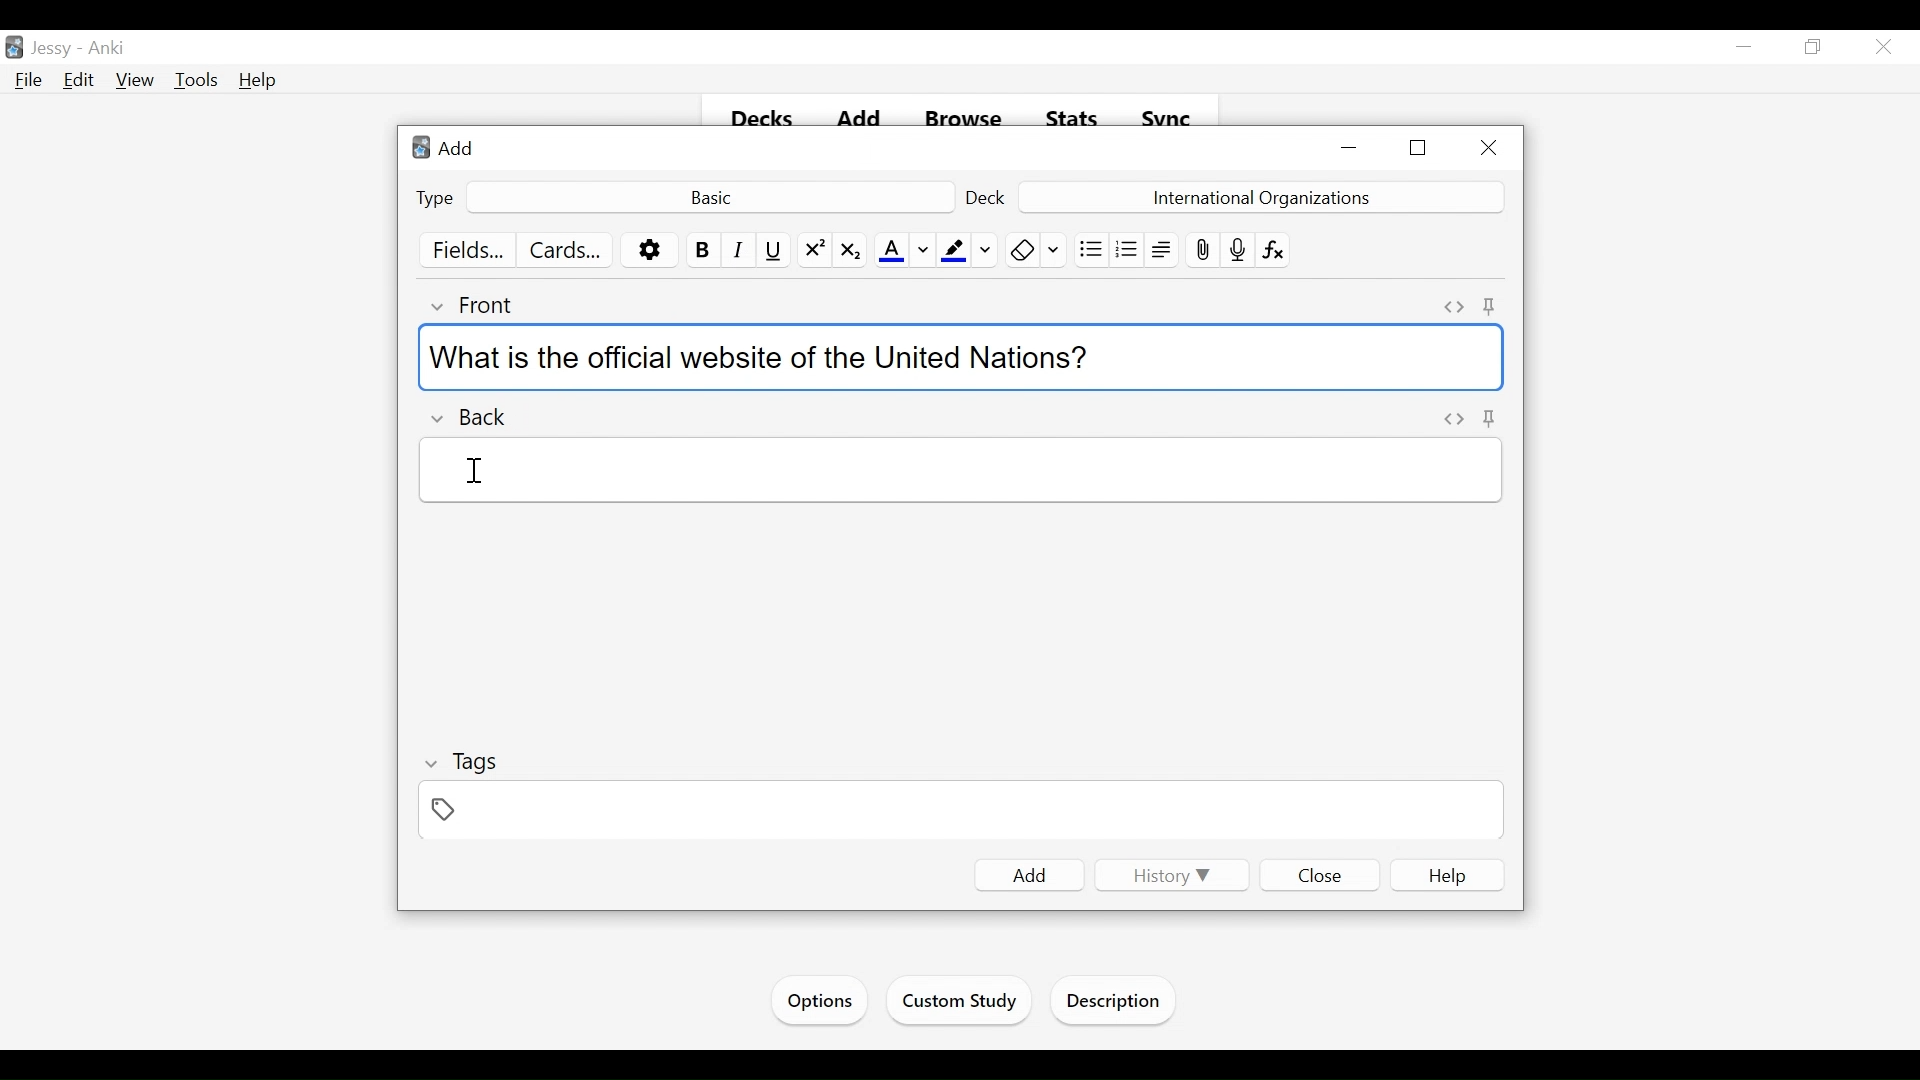  I want to click on minimize, so click(1351, 149).